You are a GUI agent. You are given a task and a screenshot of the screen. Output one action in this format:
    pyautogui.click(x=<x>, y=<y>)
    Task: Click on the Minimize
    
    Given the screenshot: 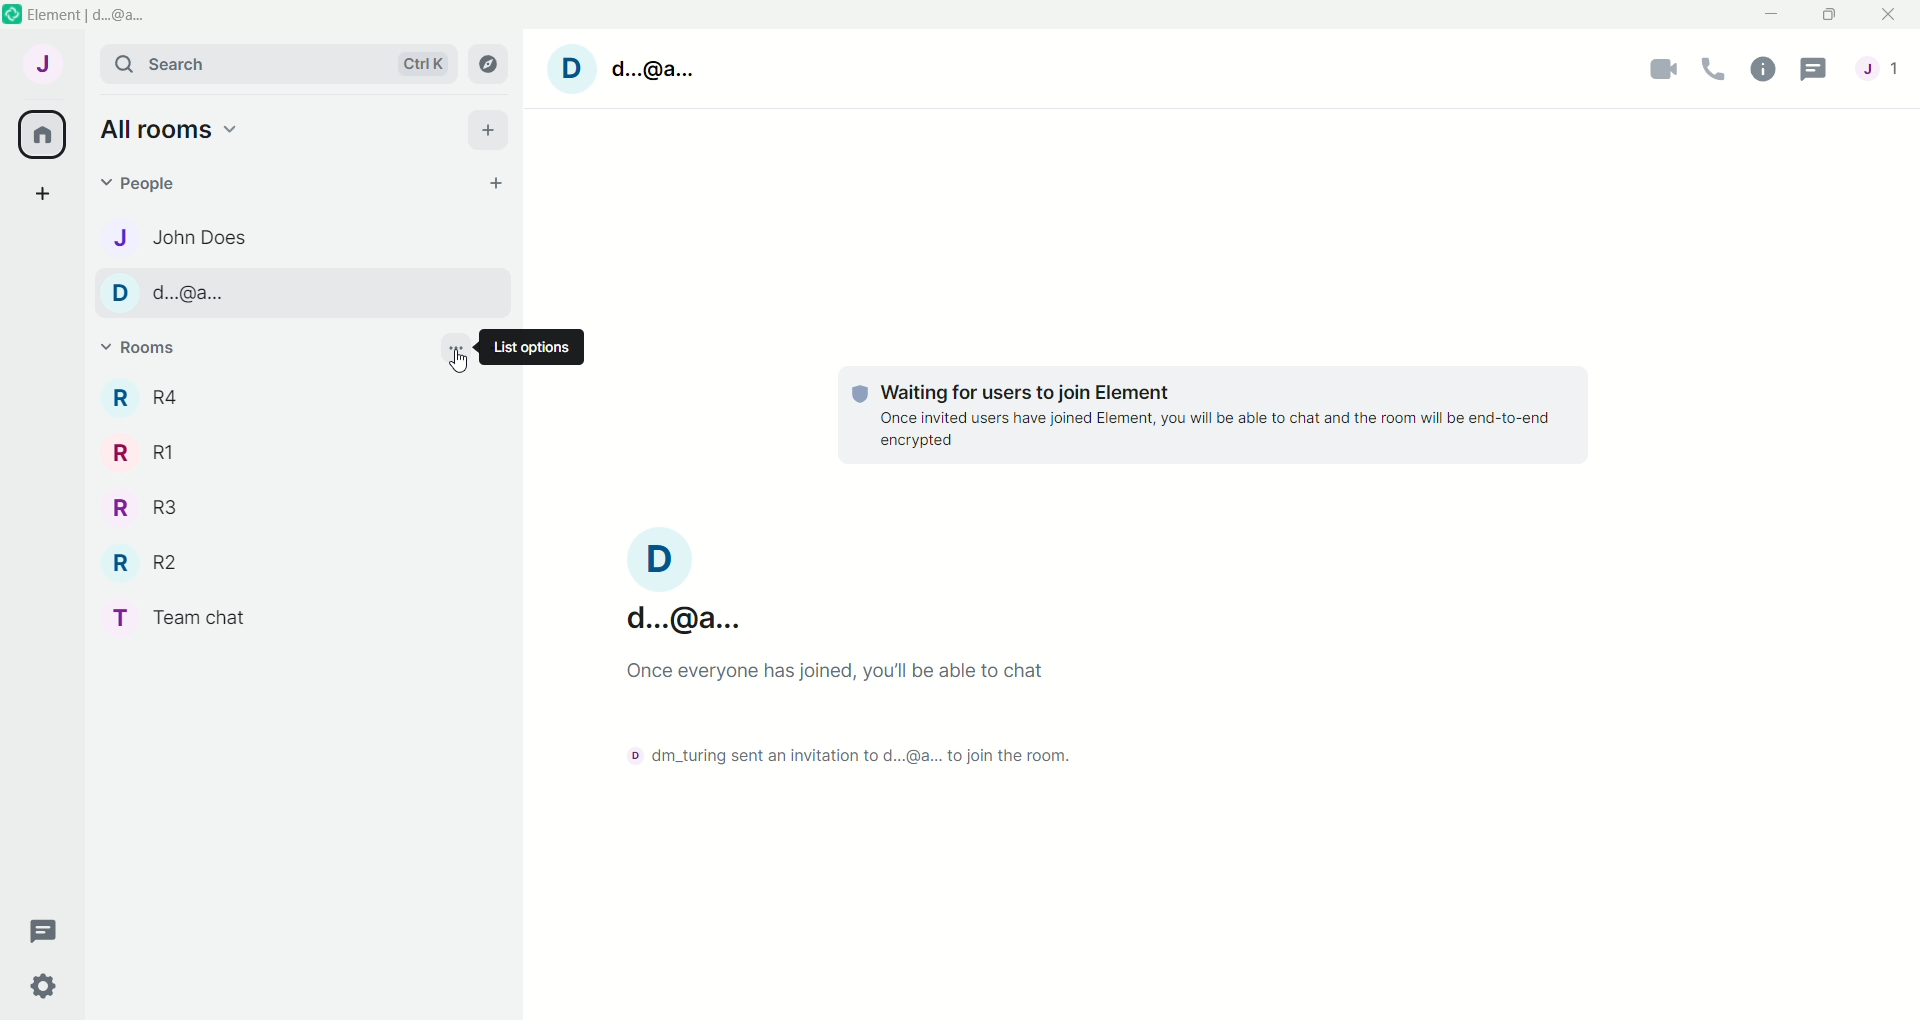 What is the action you would take?
    pyautogui.click(x=1769, y=14)
    